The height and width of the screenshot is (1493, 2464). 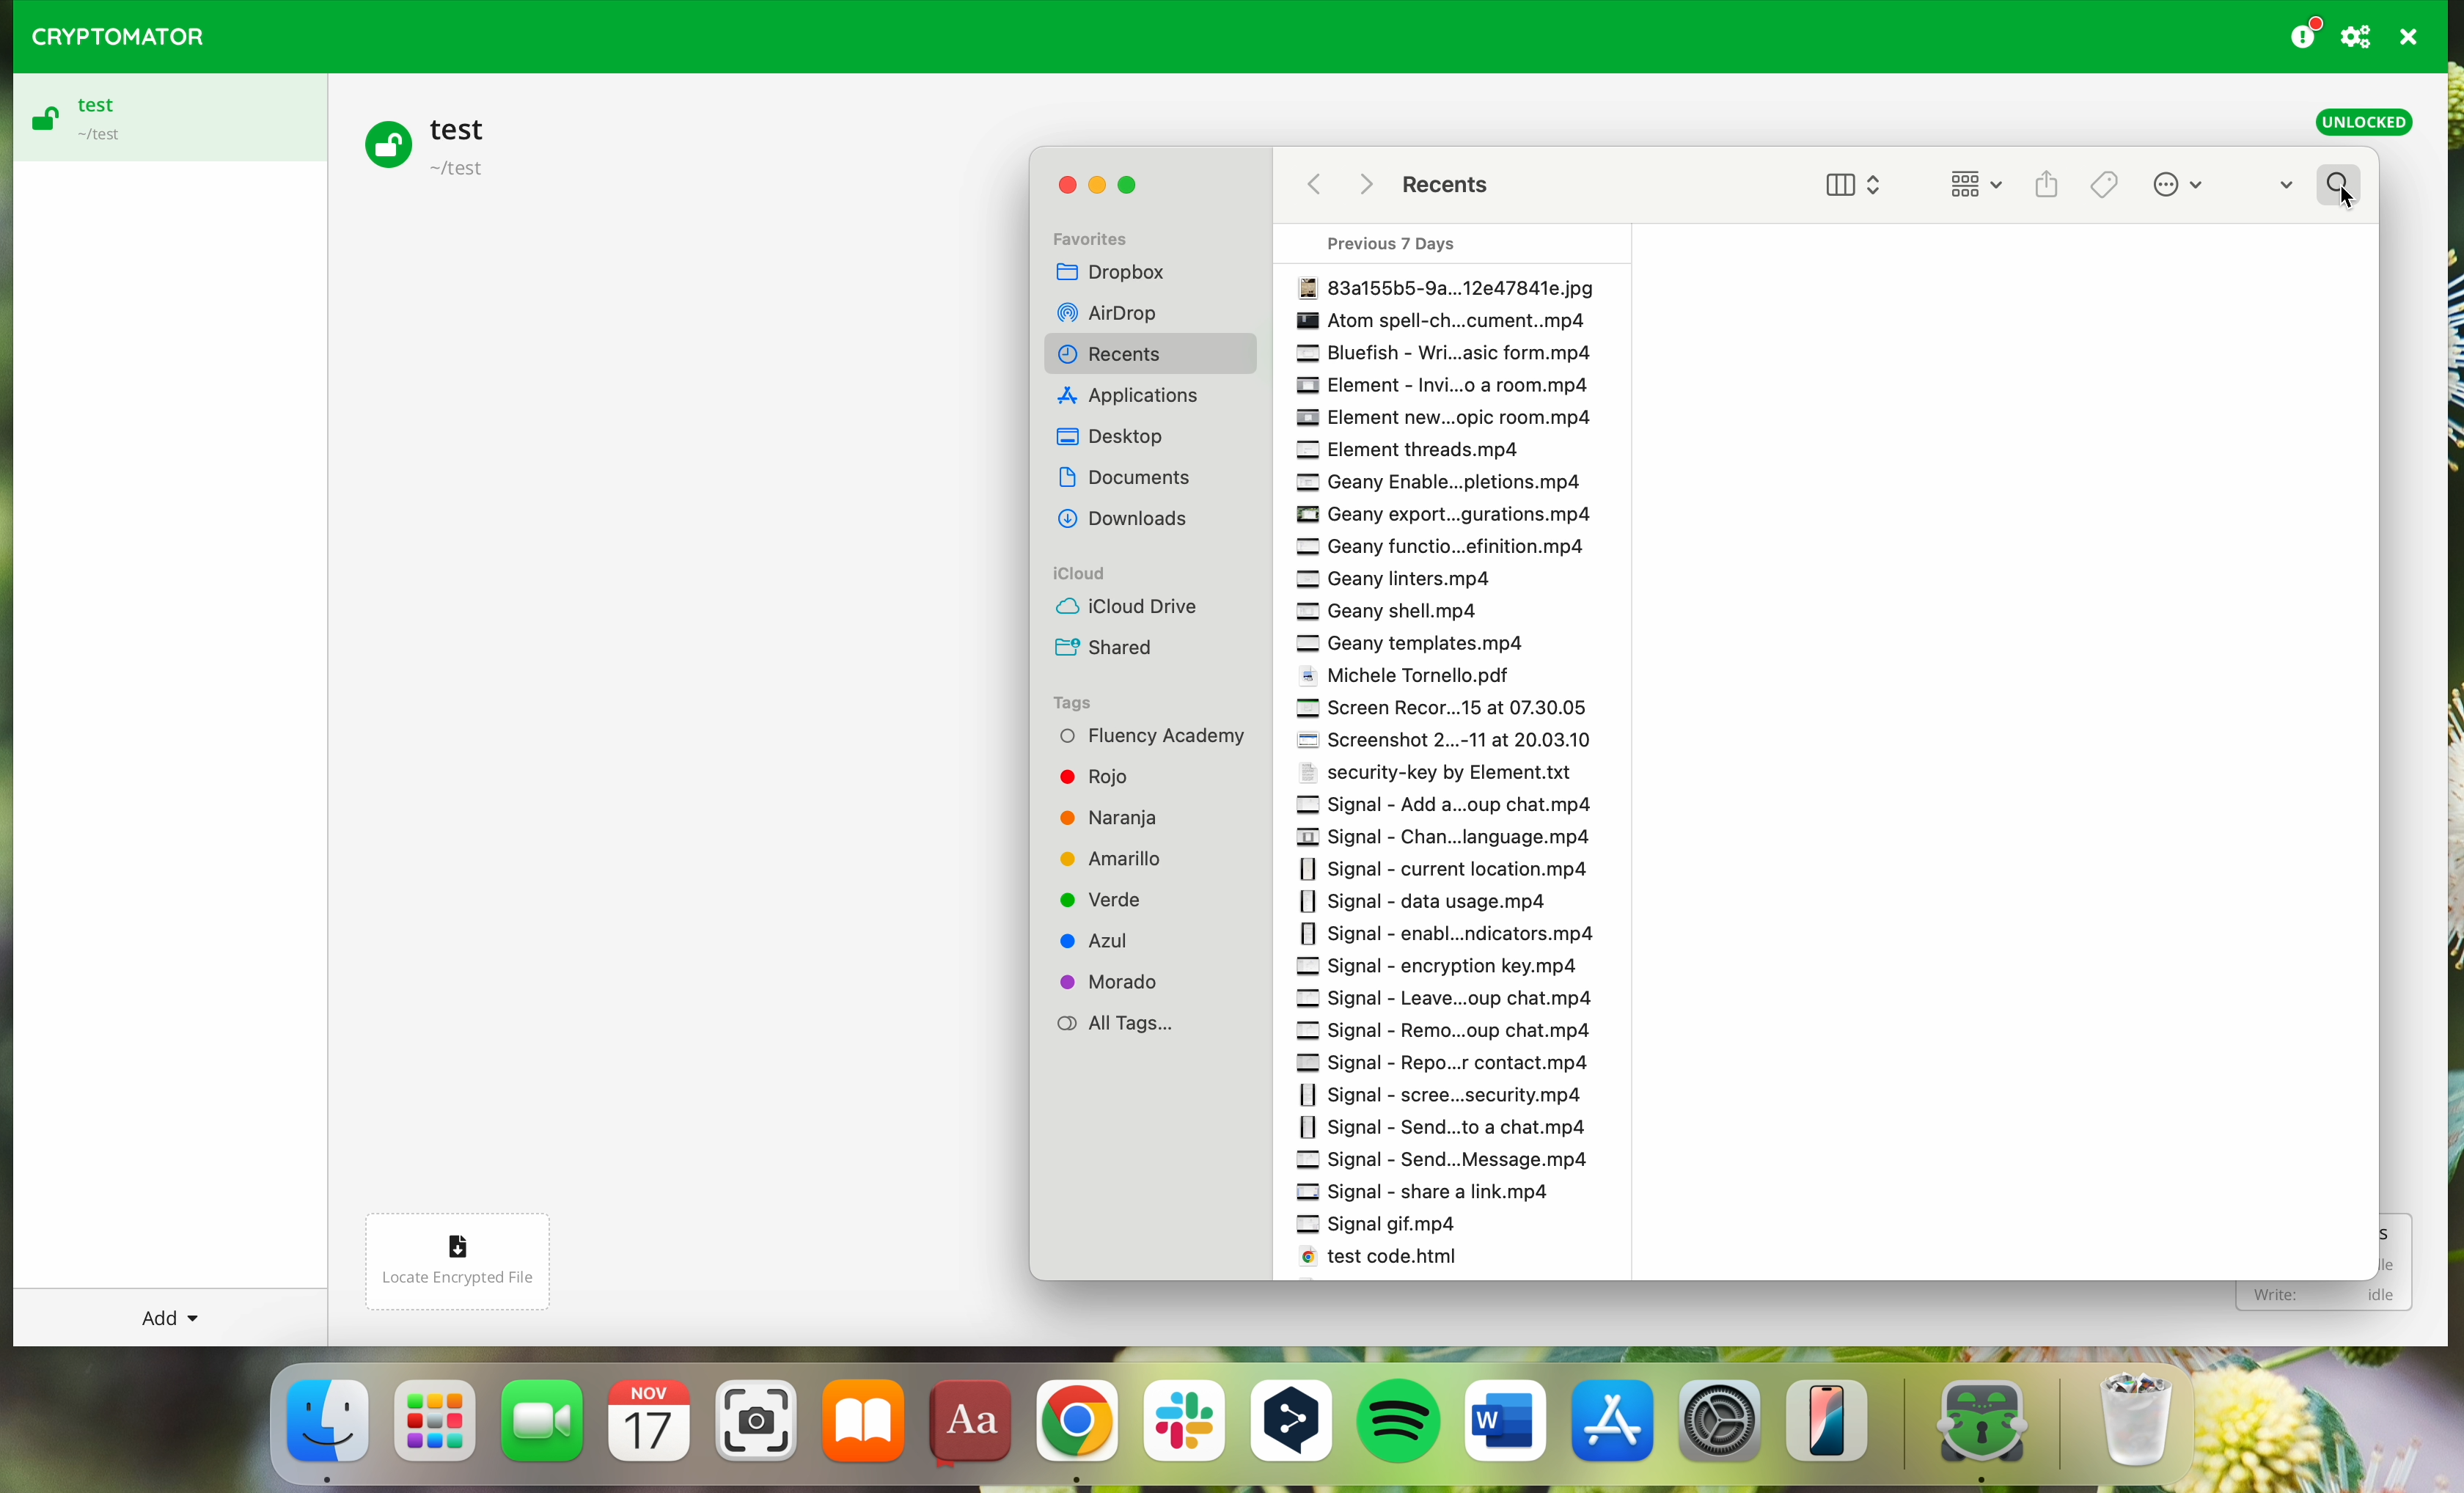 What do you see at coordinates (1443, 713) in the screenshot?
I see `Screen Record` at bounding box center [1443, 713].